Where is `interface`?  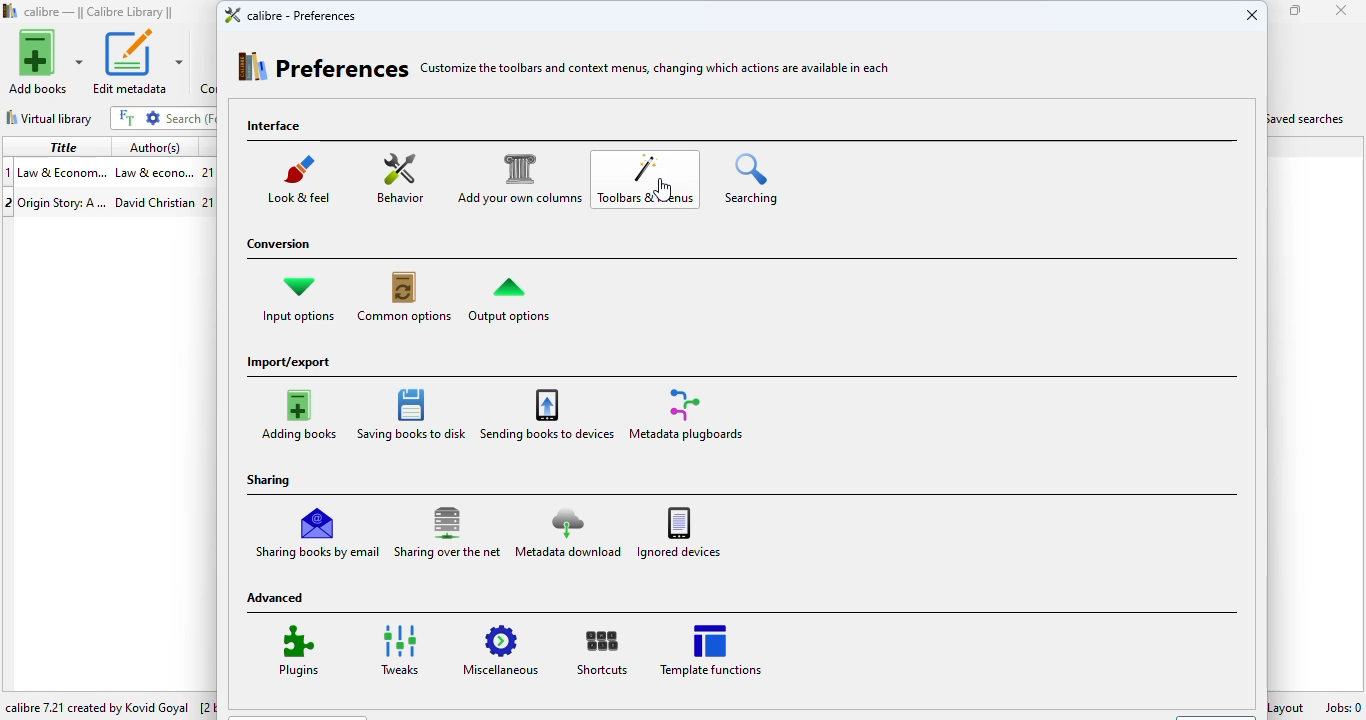 interface is located at coordinates (276, 127).